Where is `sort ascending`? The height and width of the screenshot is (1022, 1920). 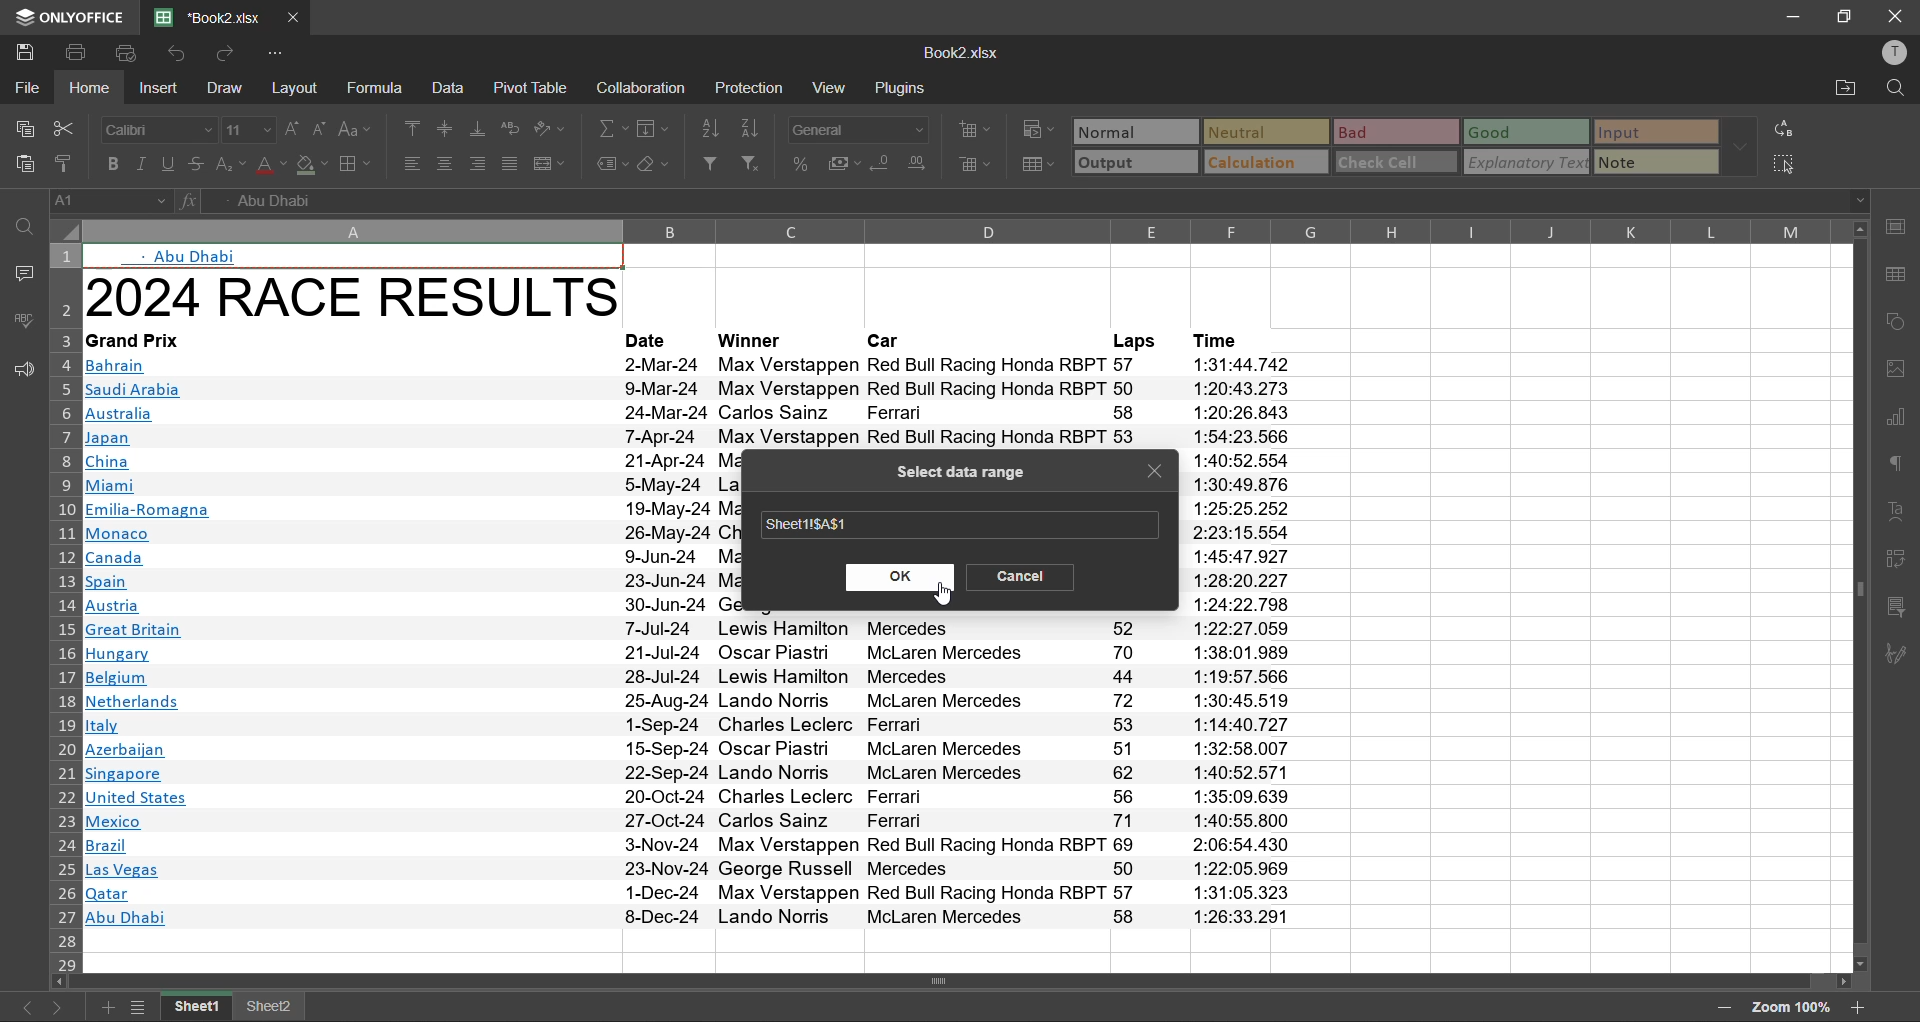
sort ascending is located at coordinates (710, 132).